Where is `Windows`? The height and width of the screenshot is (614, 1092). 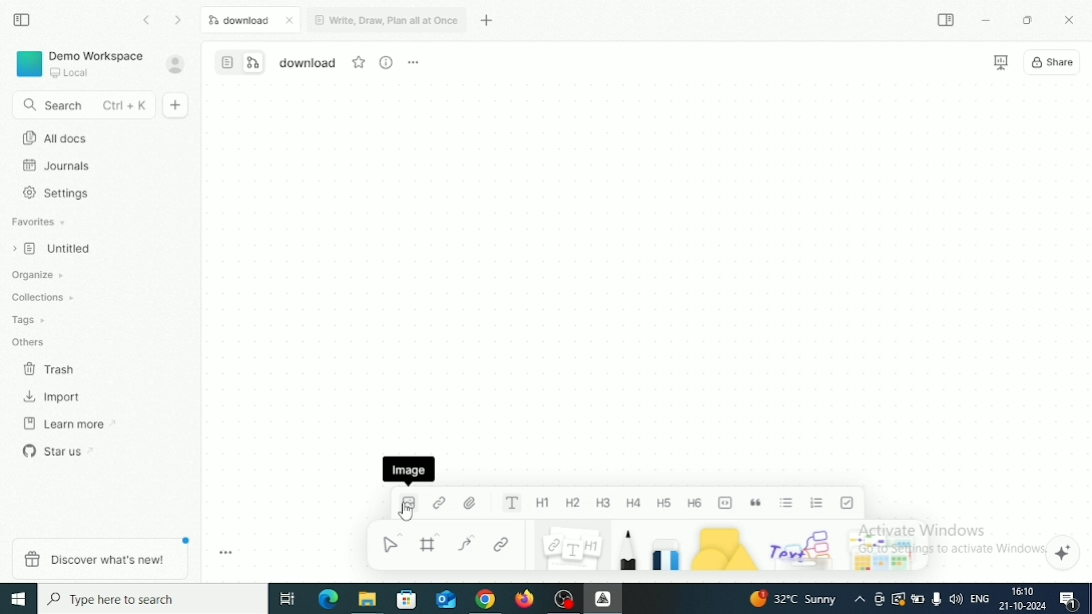 Windows is located at coordinates (20, 598).